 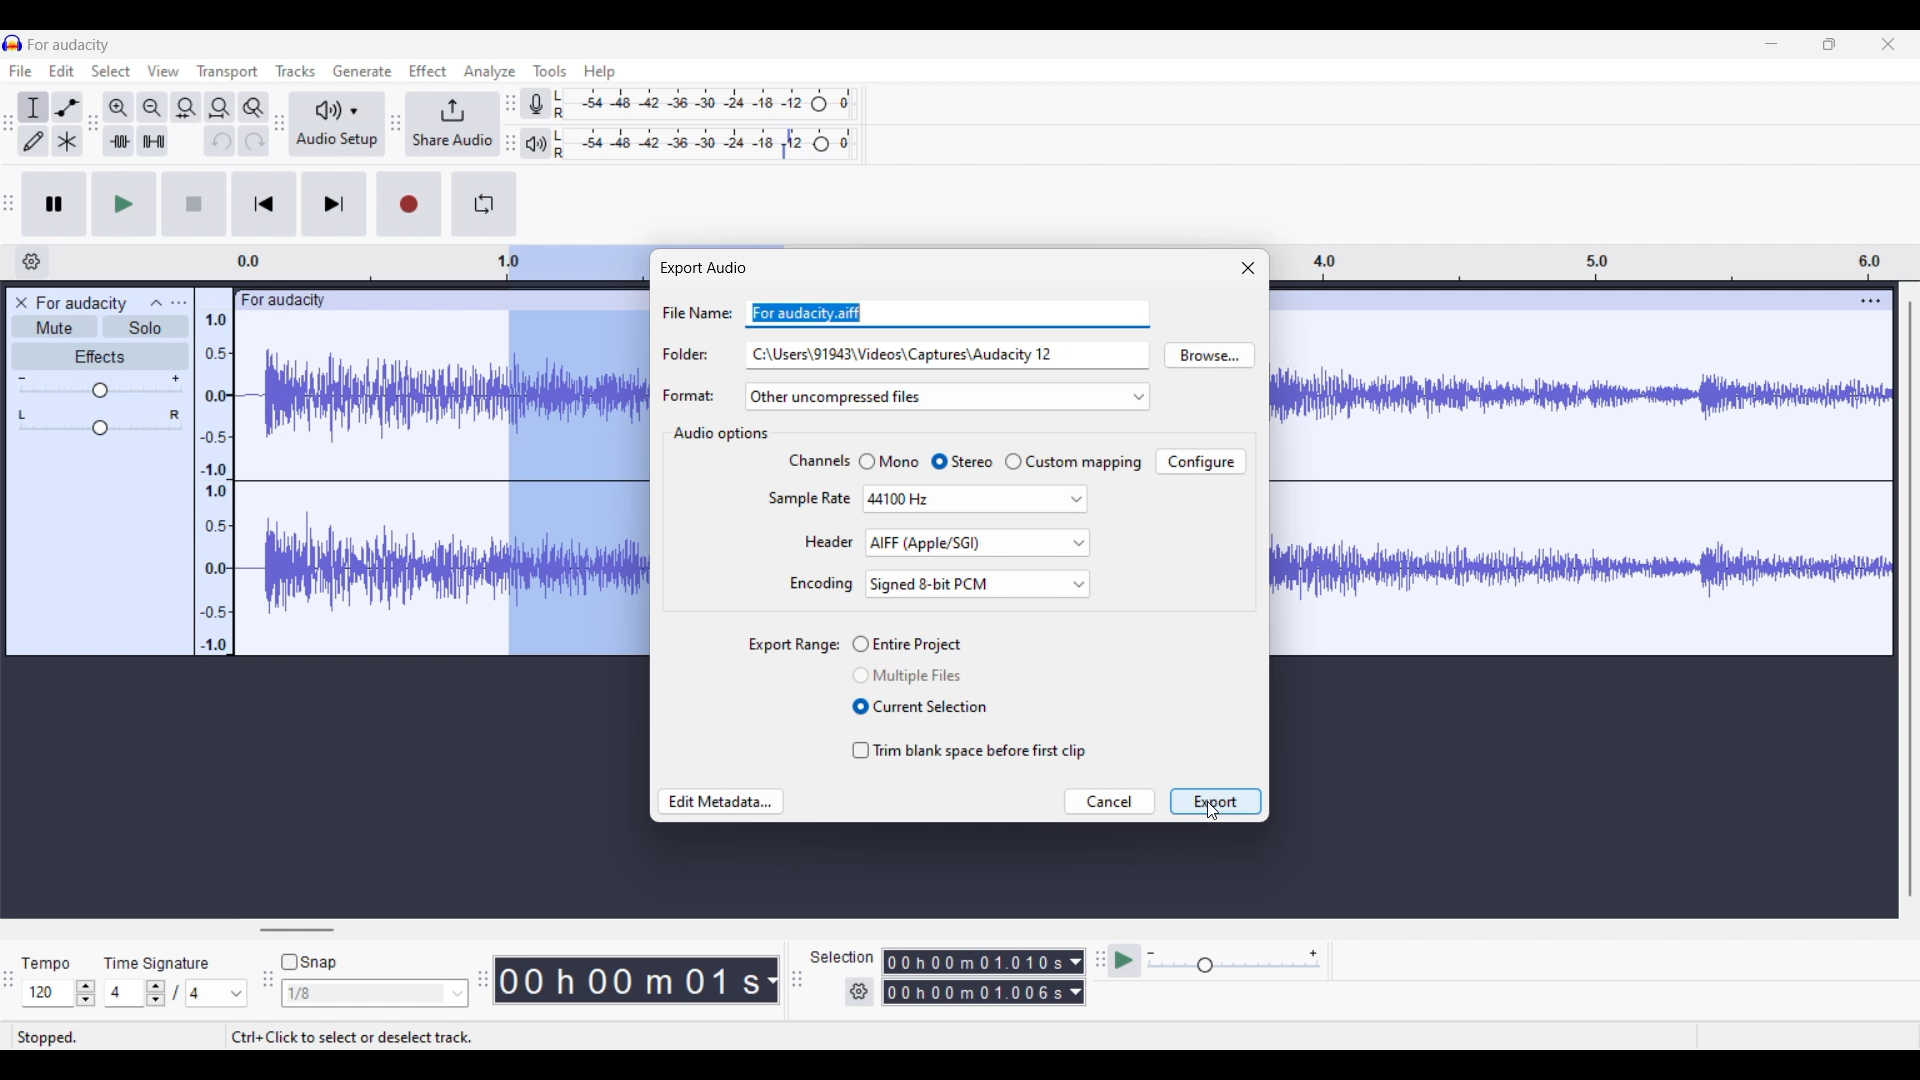 I want to click on Track selection, so click(x=571, y=450).